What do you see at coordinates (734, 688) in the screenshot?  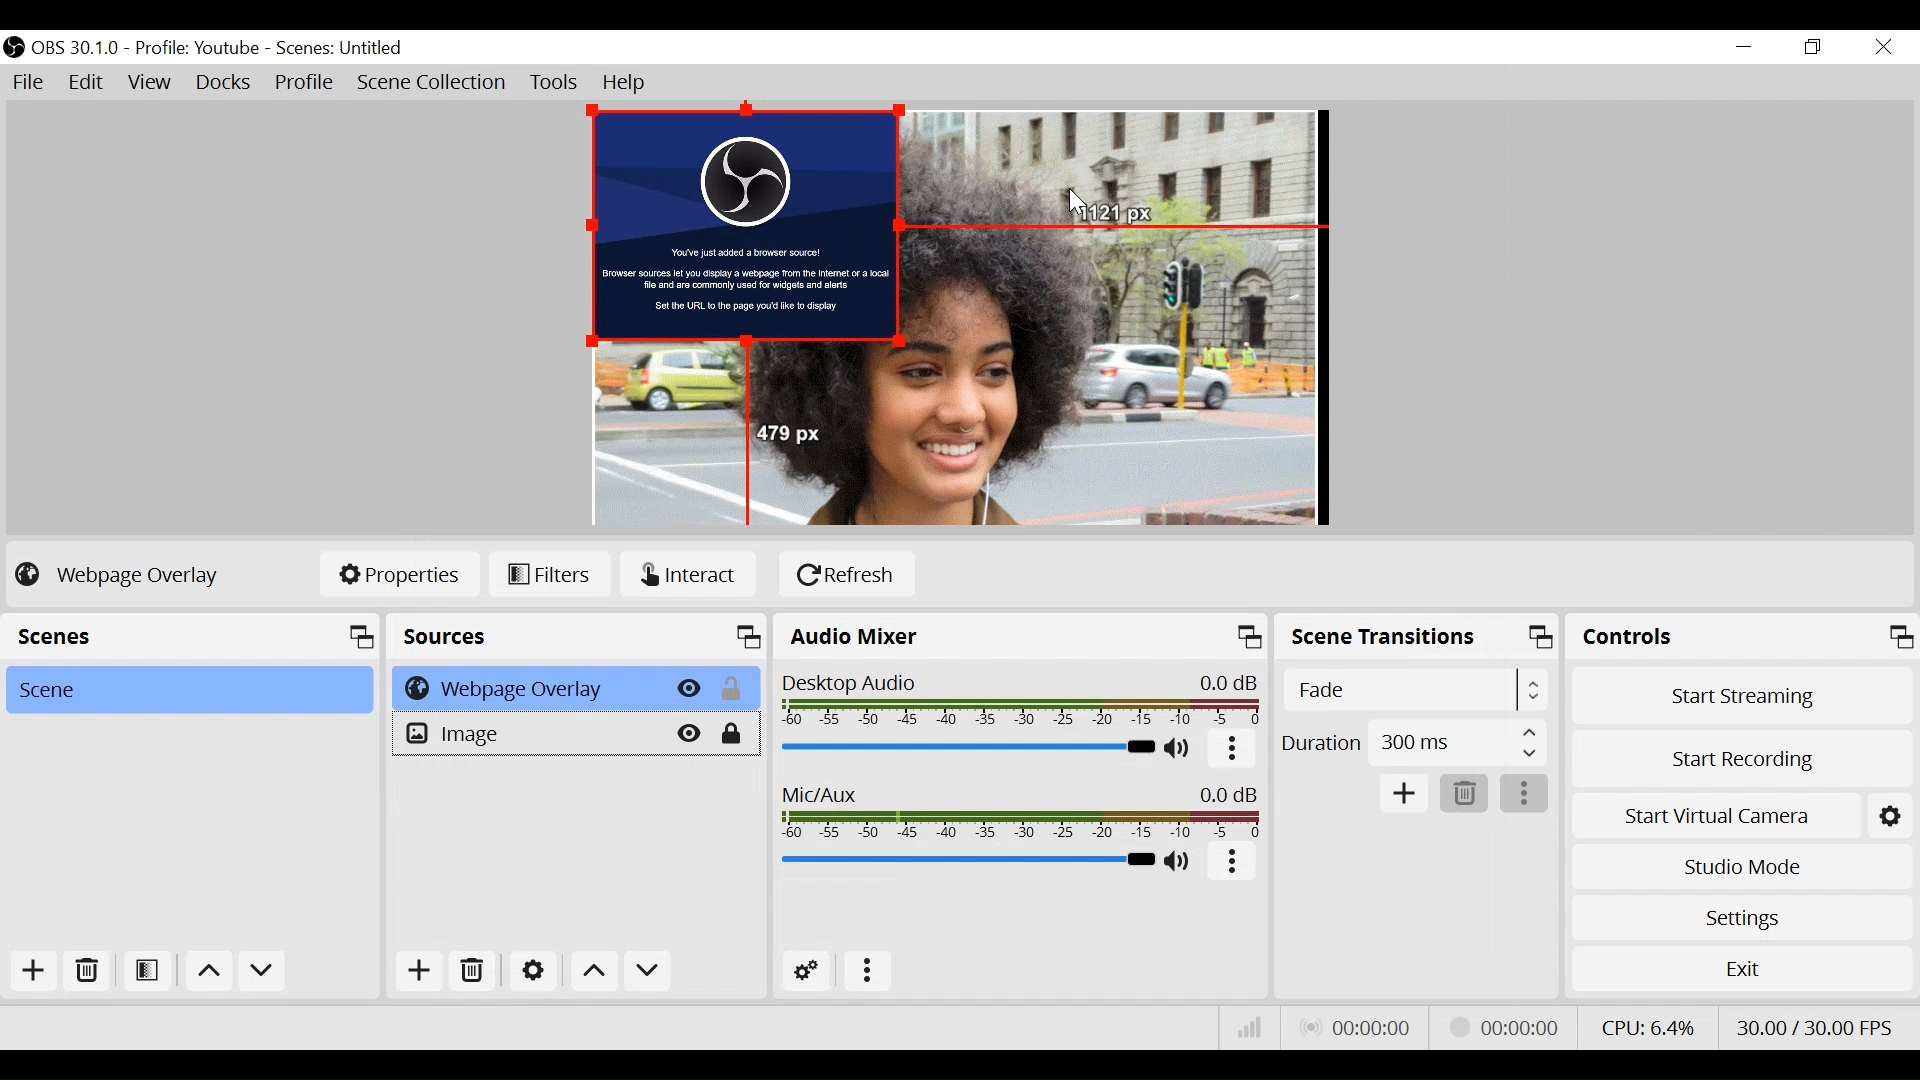 I see `(un)lock` at bounding box center [734, 688].